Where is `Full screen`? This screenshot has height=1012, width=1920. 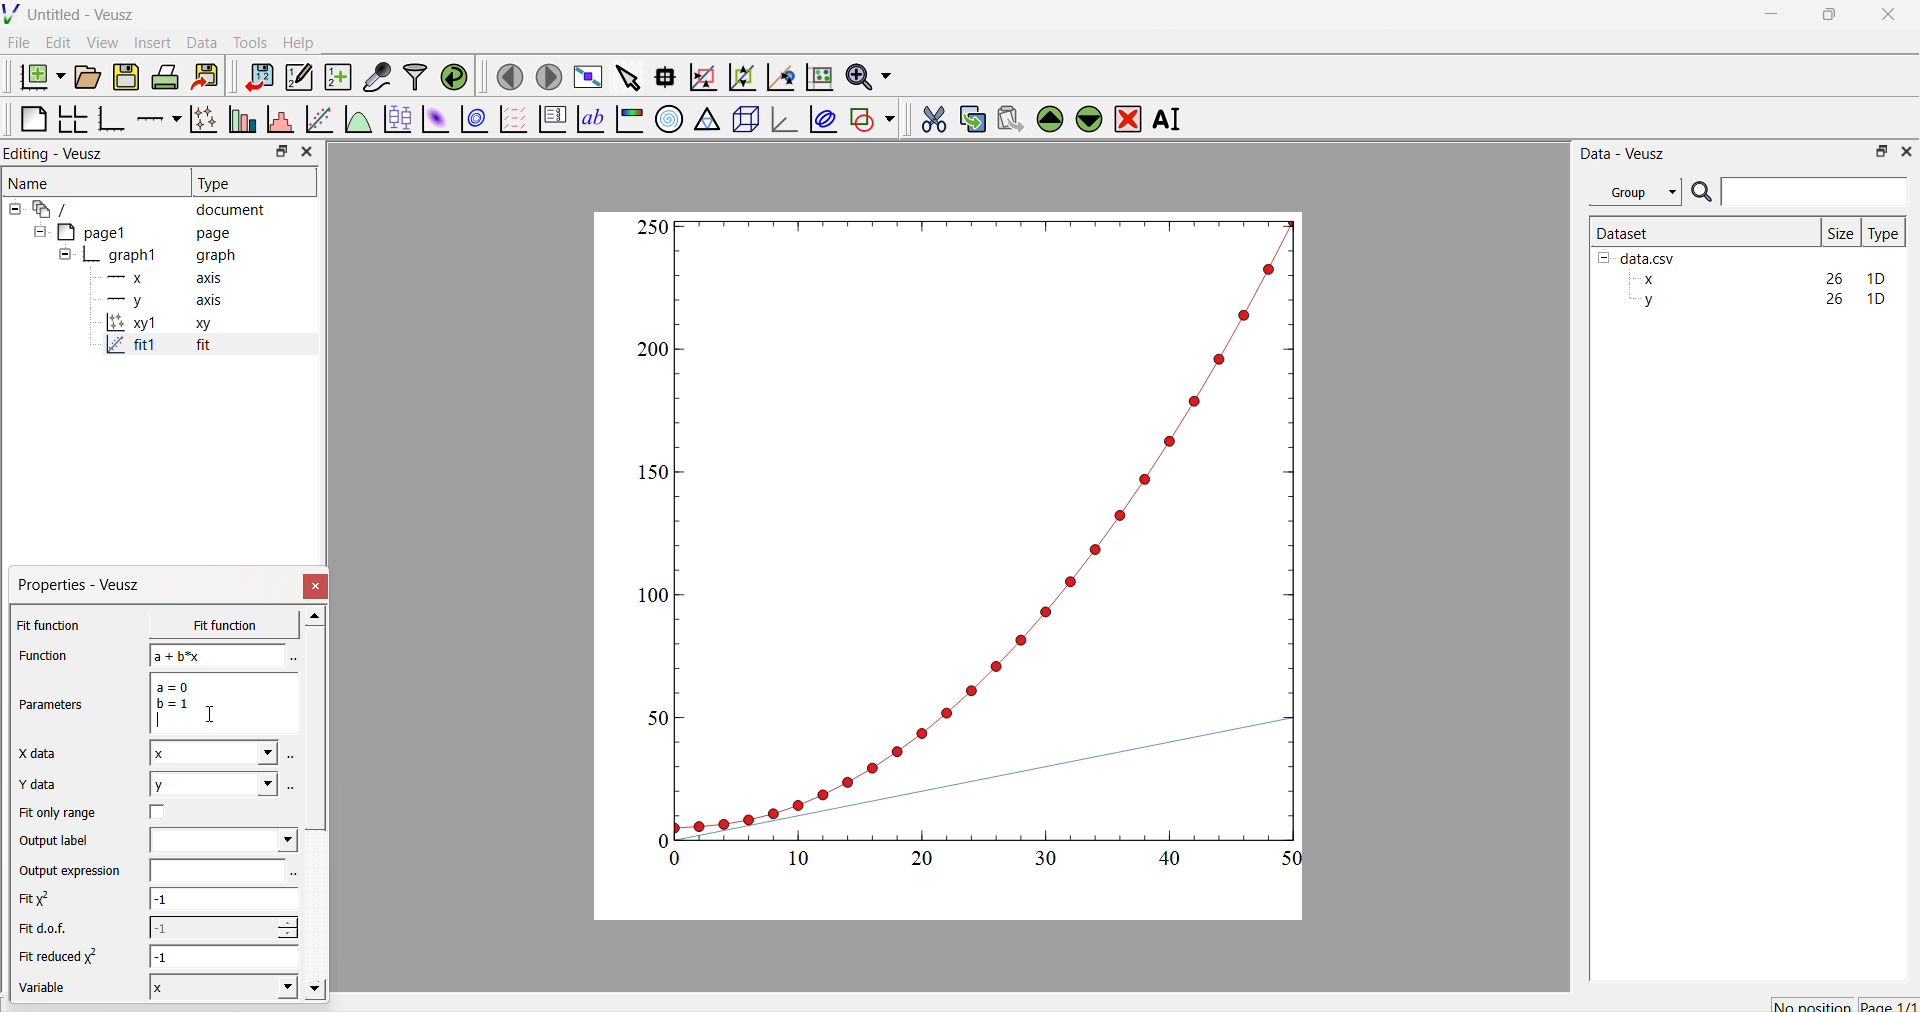
Full screen is located at coordinates (584, 77).